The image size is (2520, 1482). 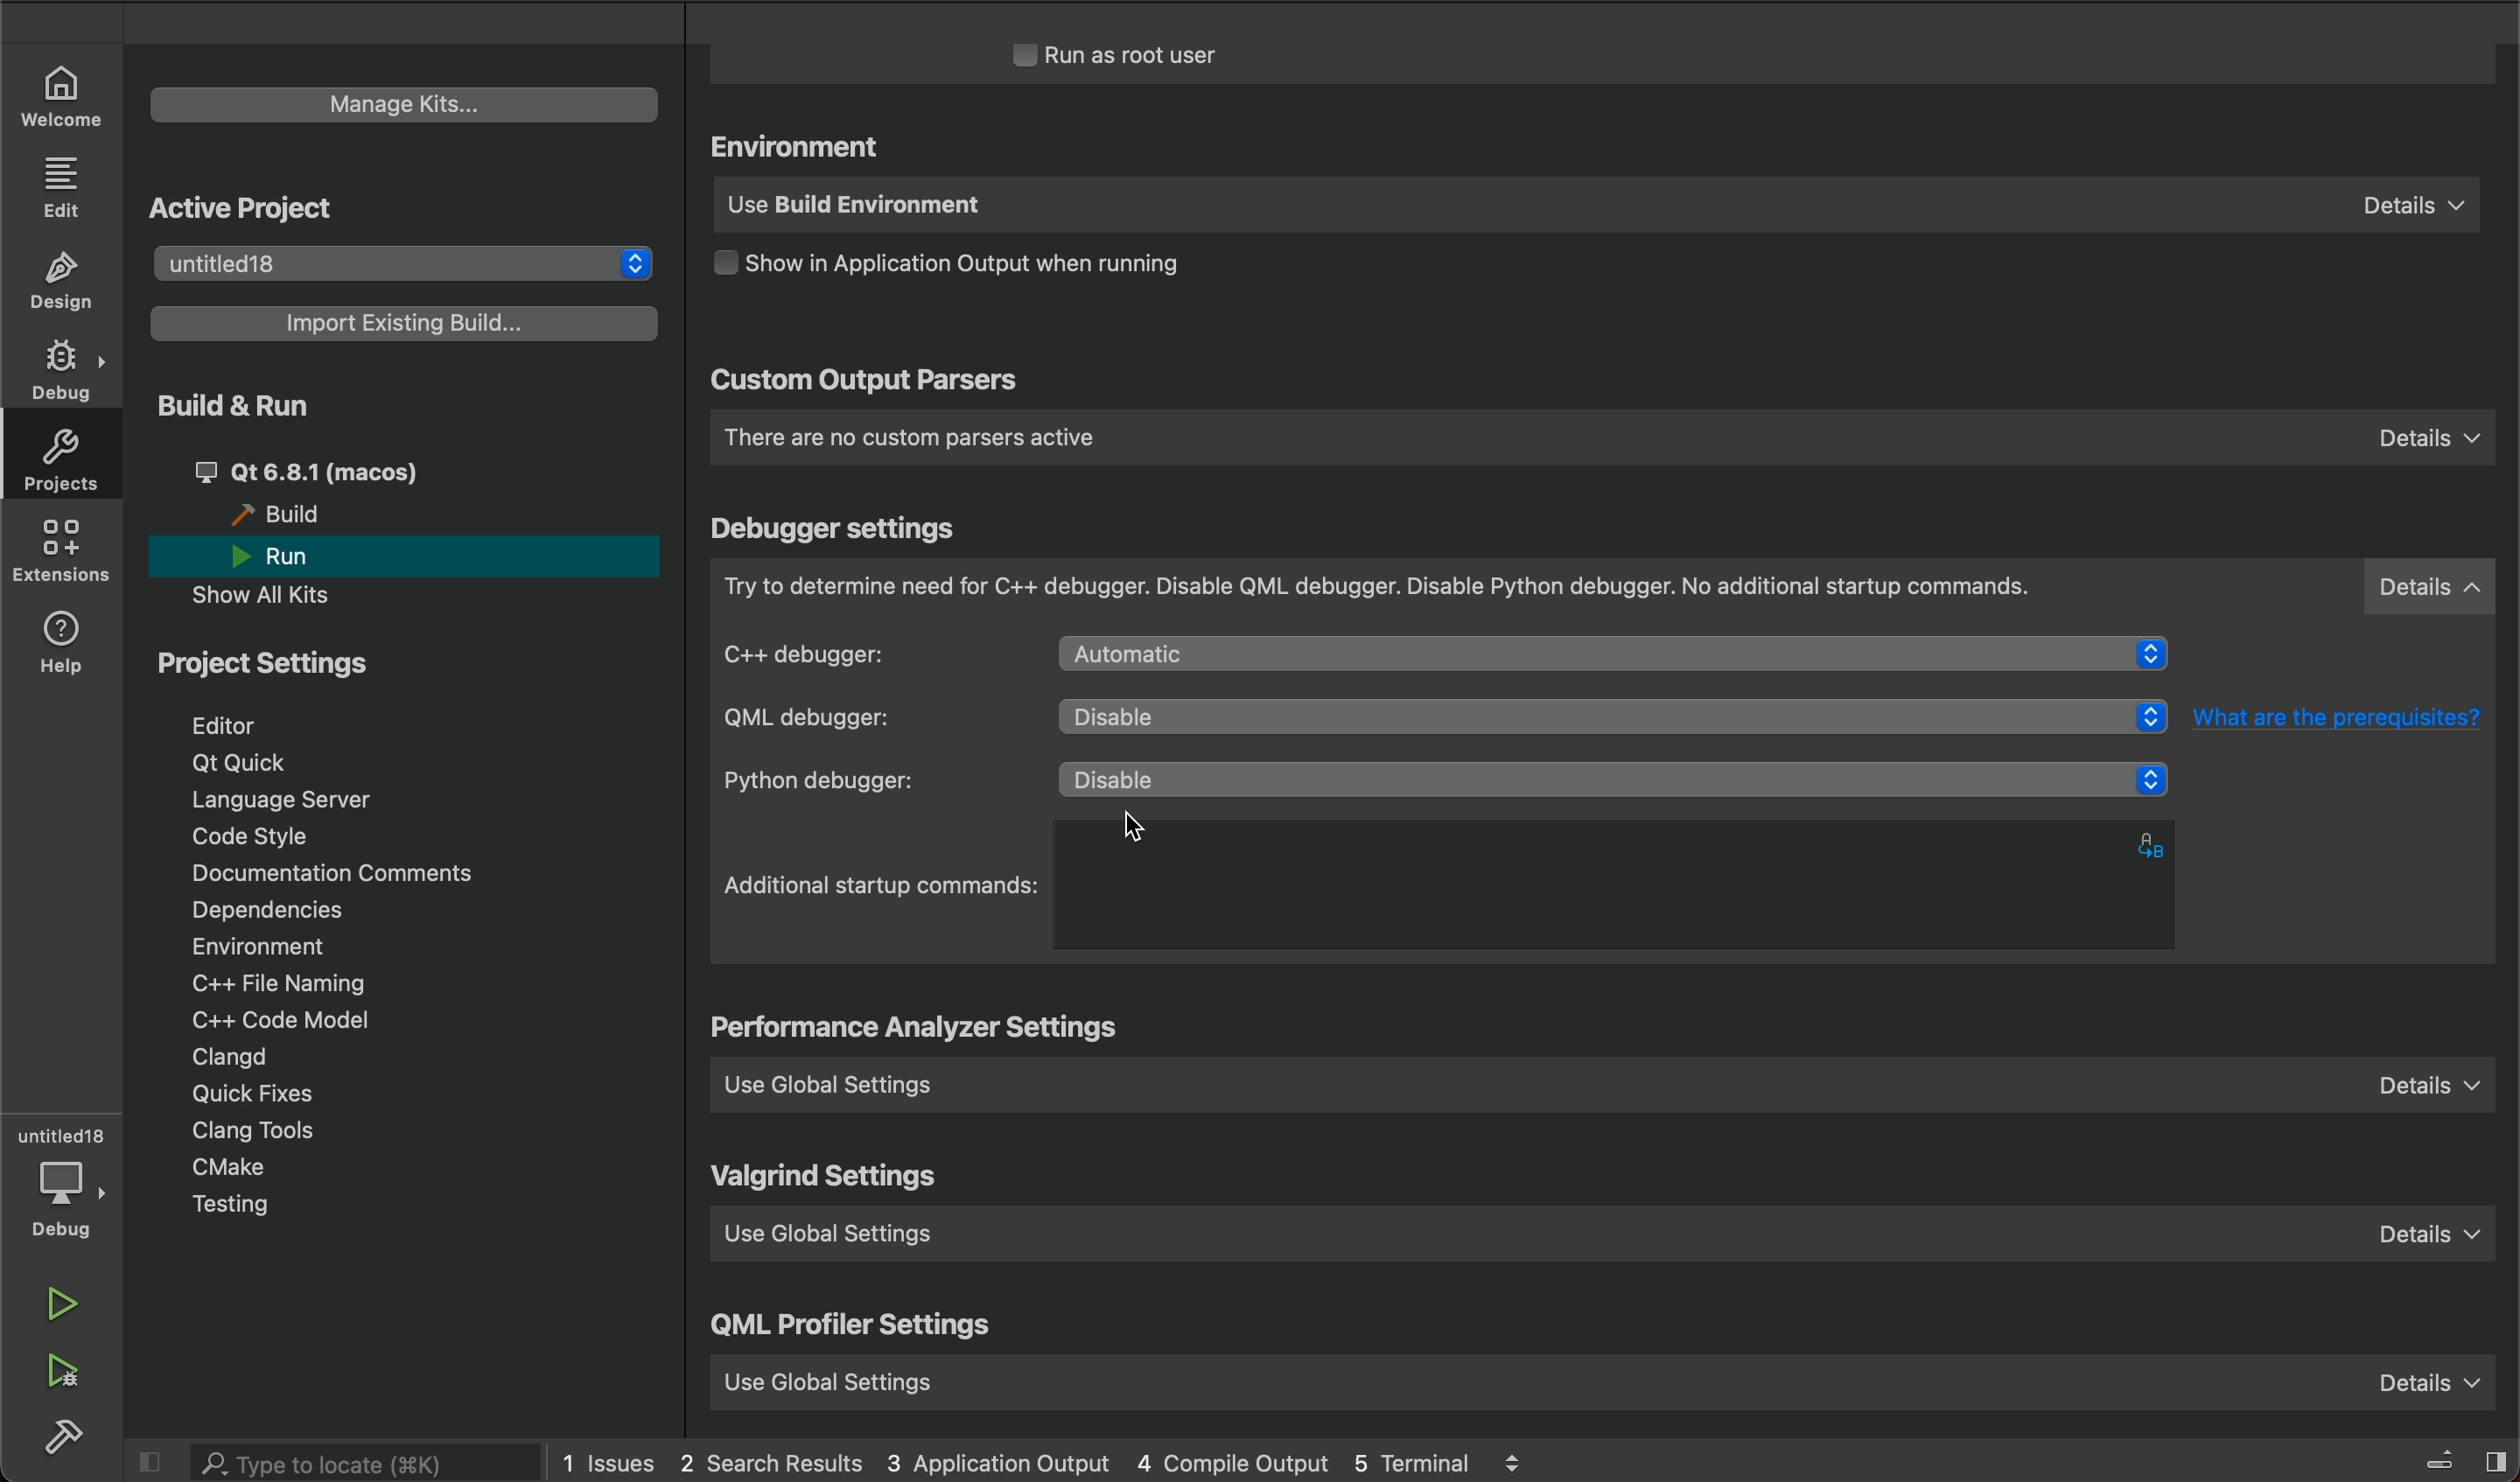 I want to click on DESIGN, so click(x=68, y=283).